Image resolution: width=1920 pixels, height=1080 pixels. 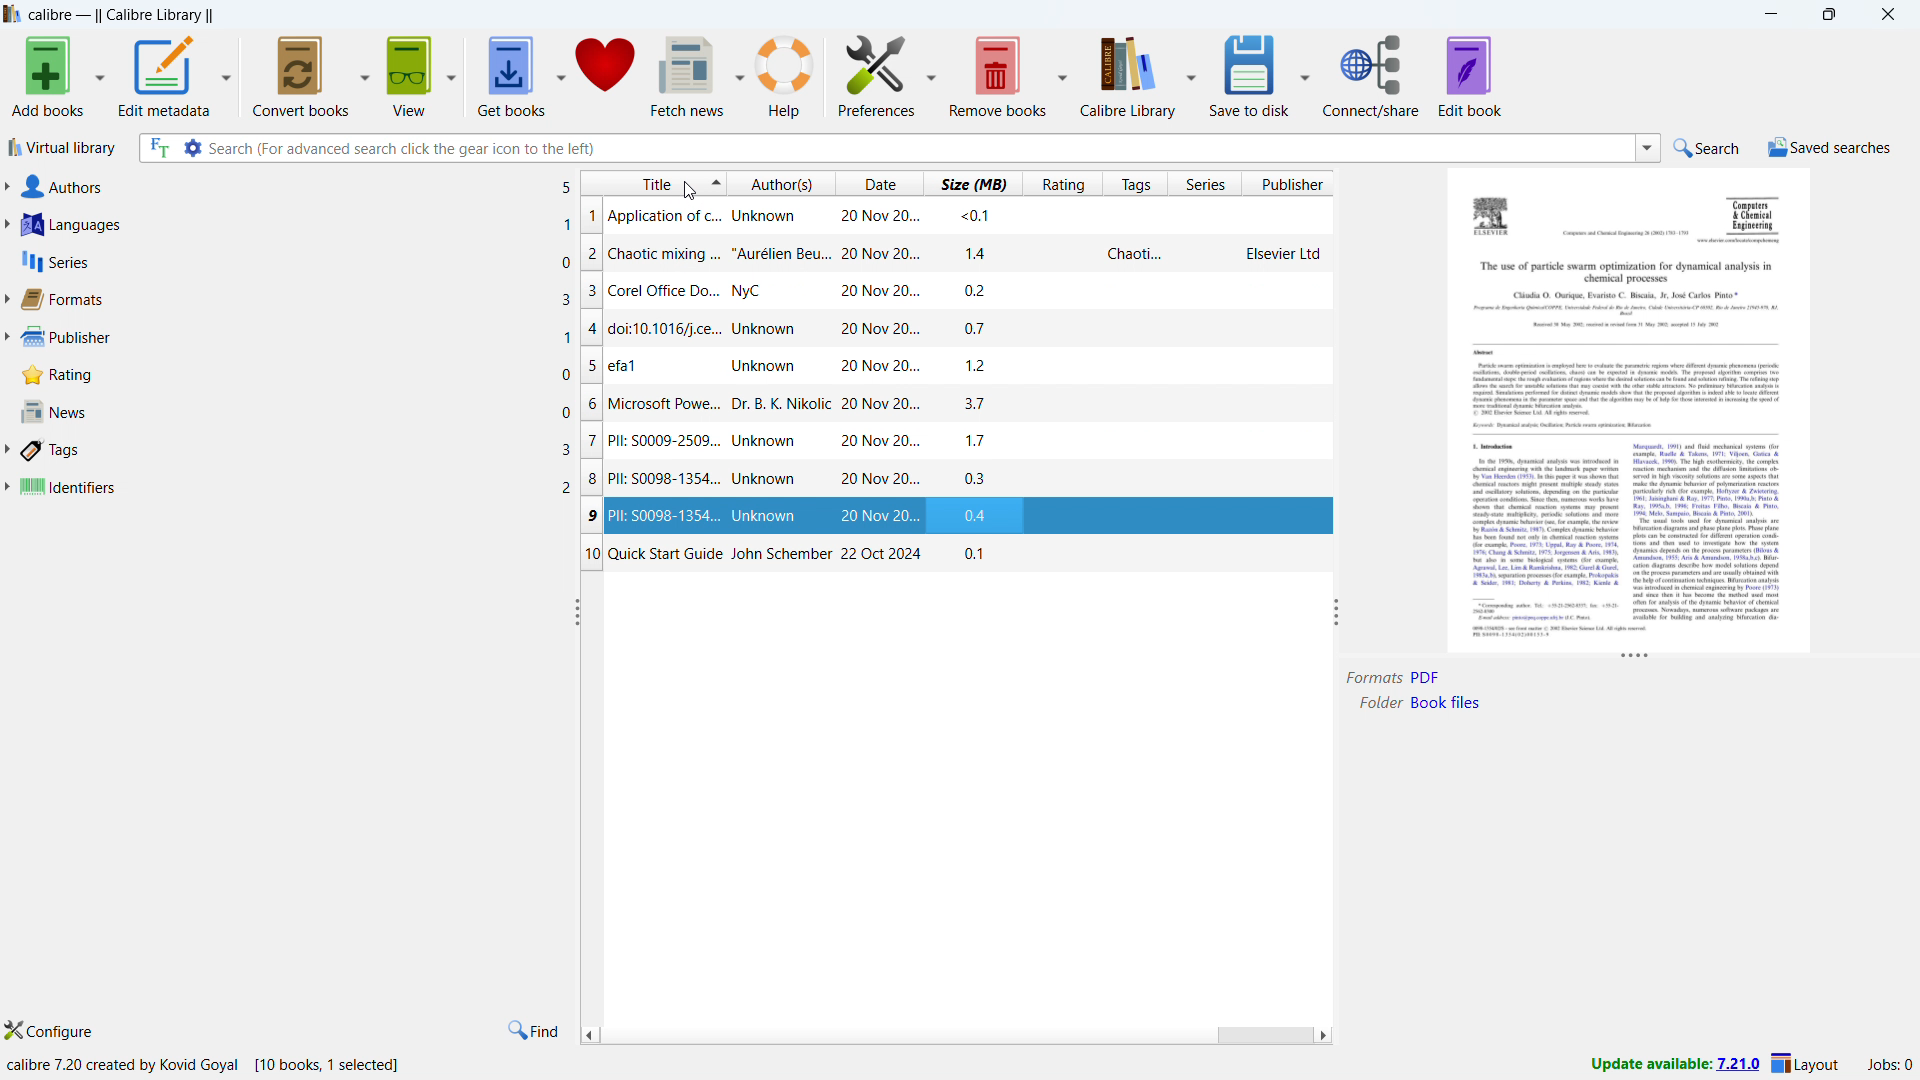 I want to click on chaotic mixing ... “Aurélien Beu... 20 Nov 20..., so click(x=767, y=255).